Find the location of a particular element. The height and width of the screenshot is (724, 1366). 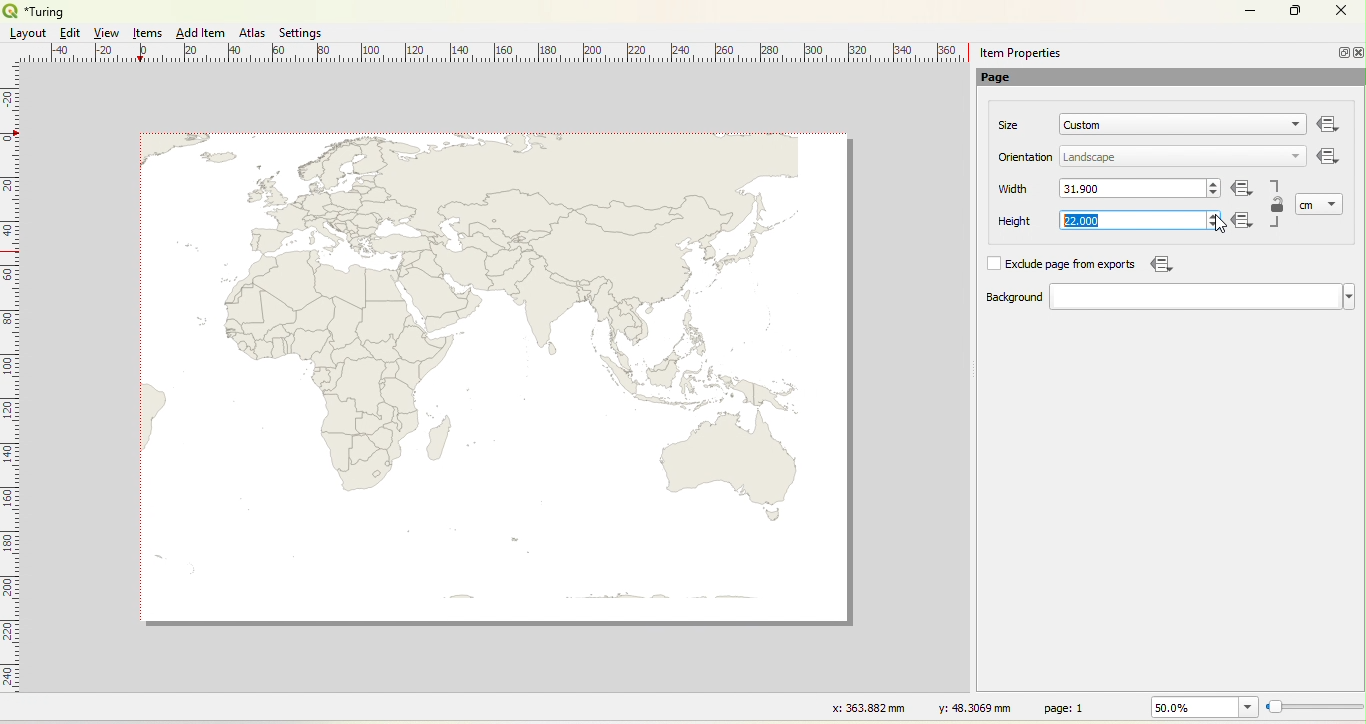

Maximize is located at coordinates (1296, 12).